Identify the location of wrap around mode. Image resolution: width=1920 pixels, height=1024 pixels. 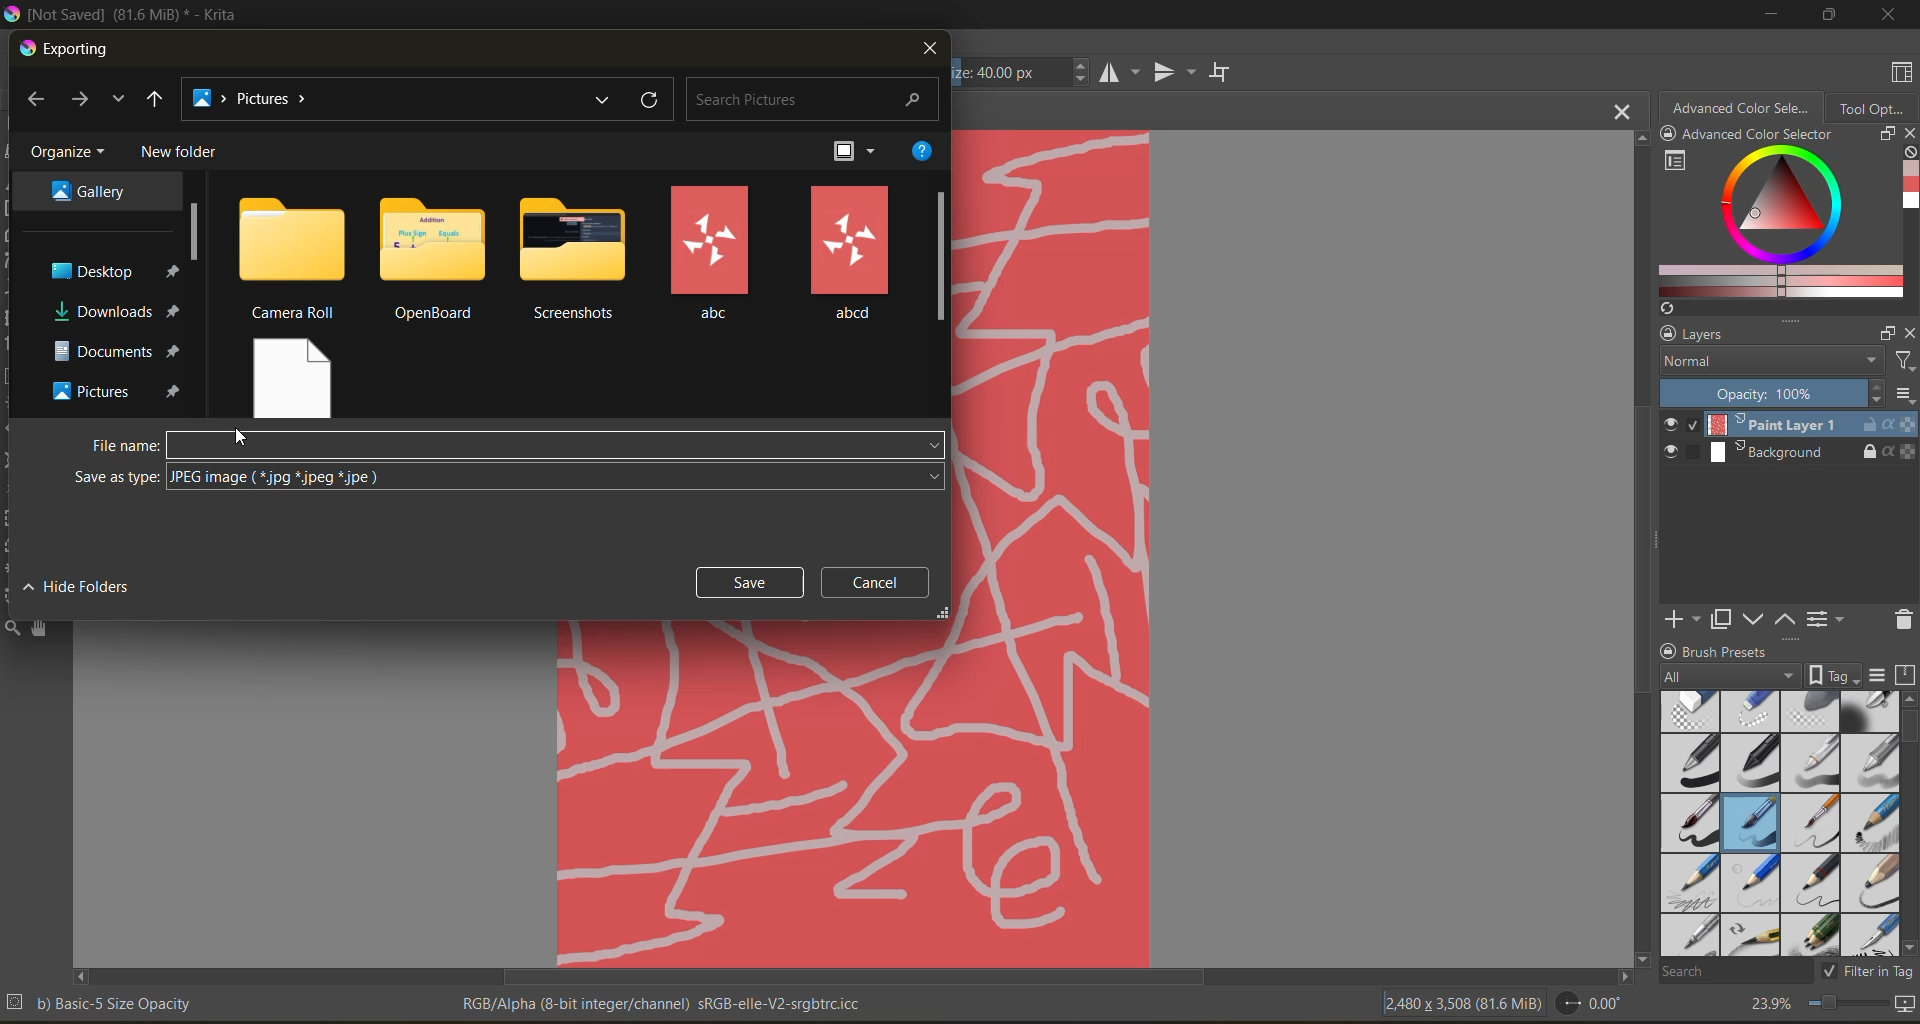
(1225, 72).